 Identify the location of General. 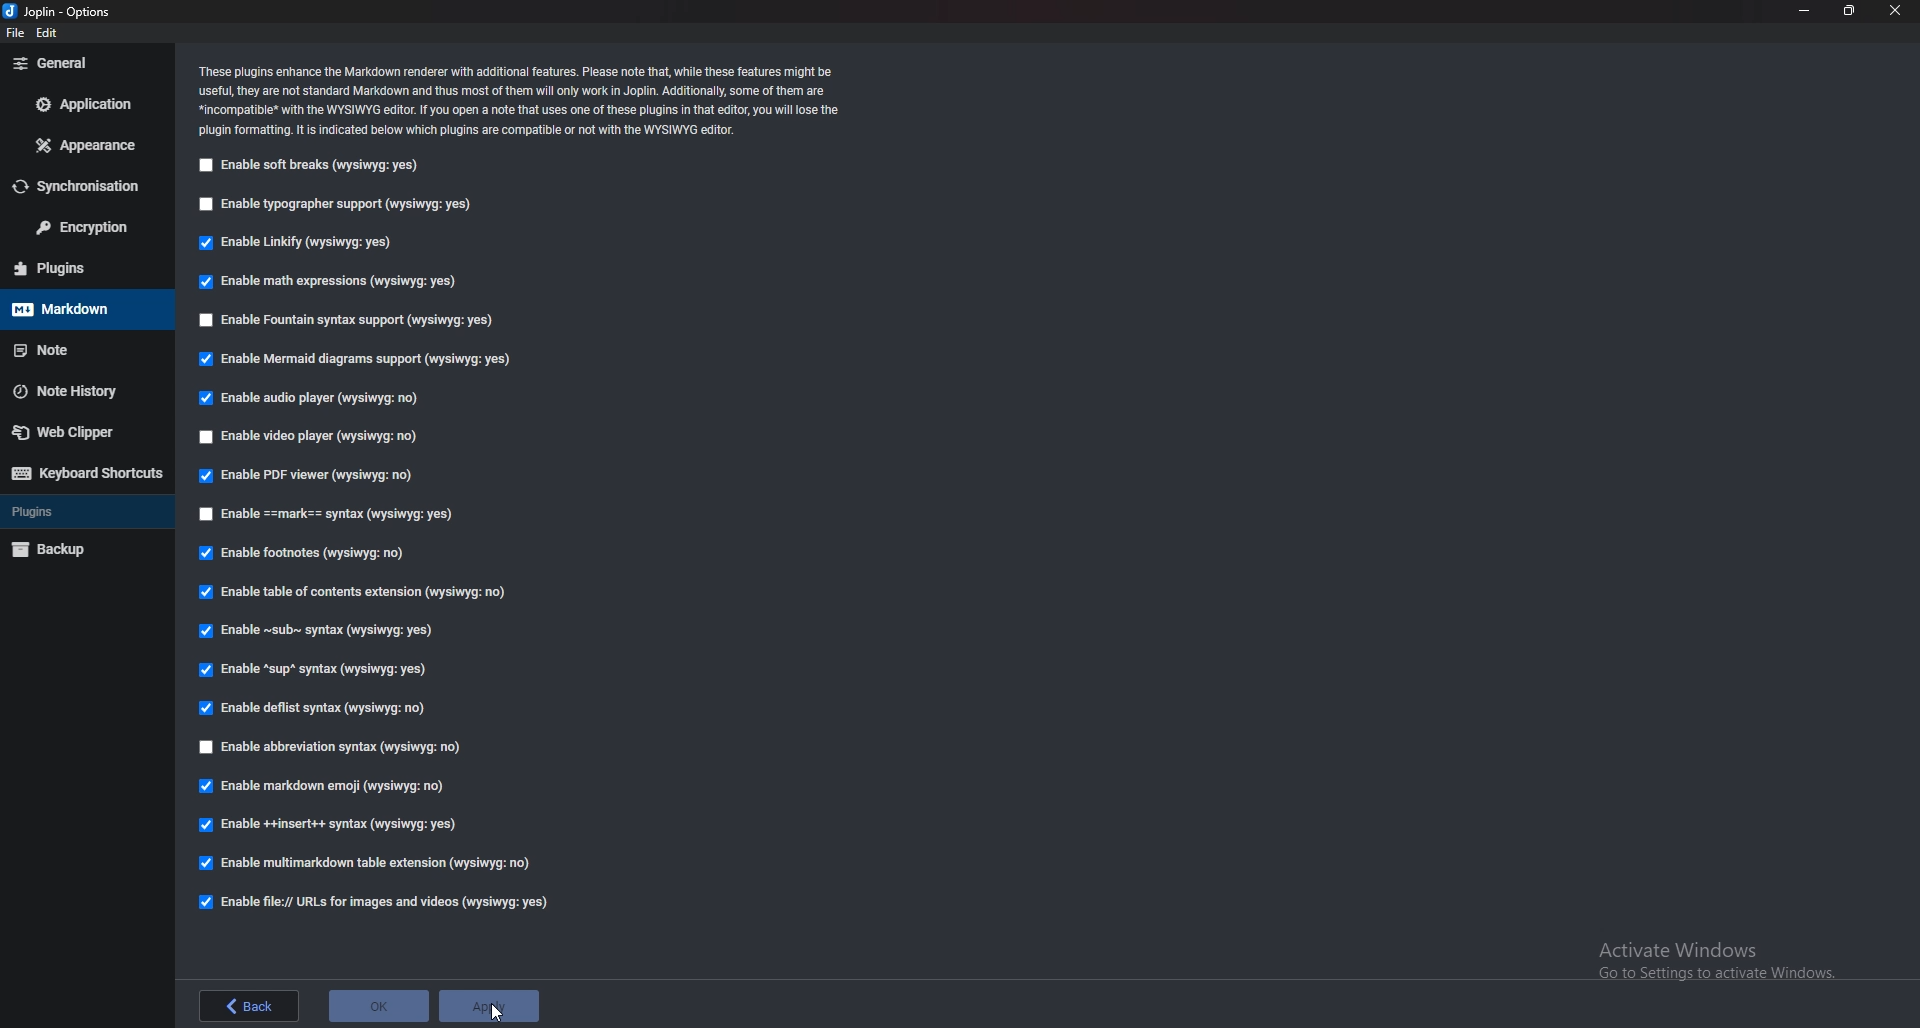
(80, 63).